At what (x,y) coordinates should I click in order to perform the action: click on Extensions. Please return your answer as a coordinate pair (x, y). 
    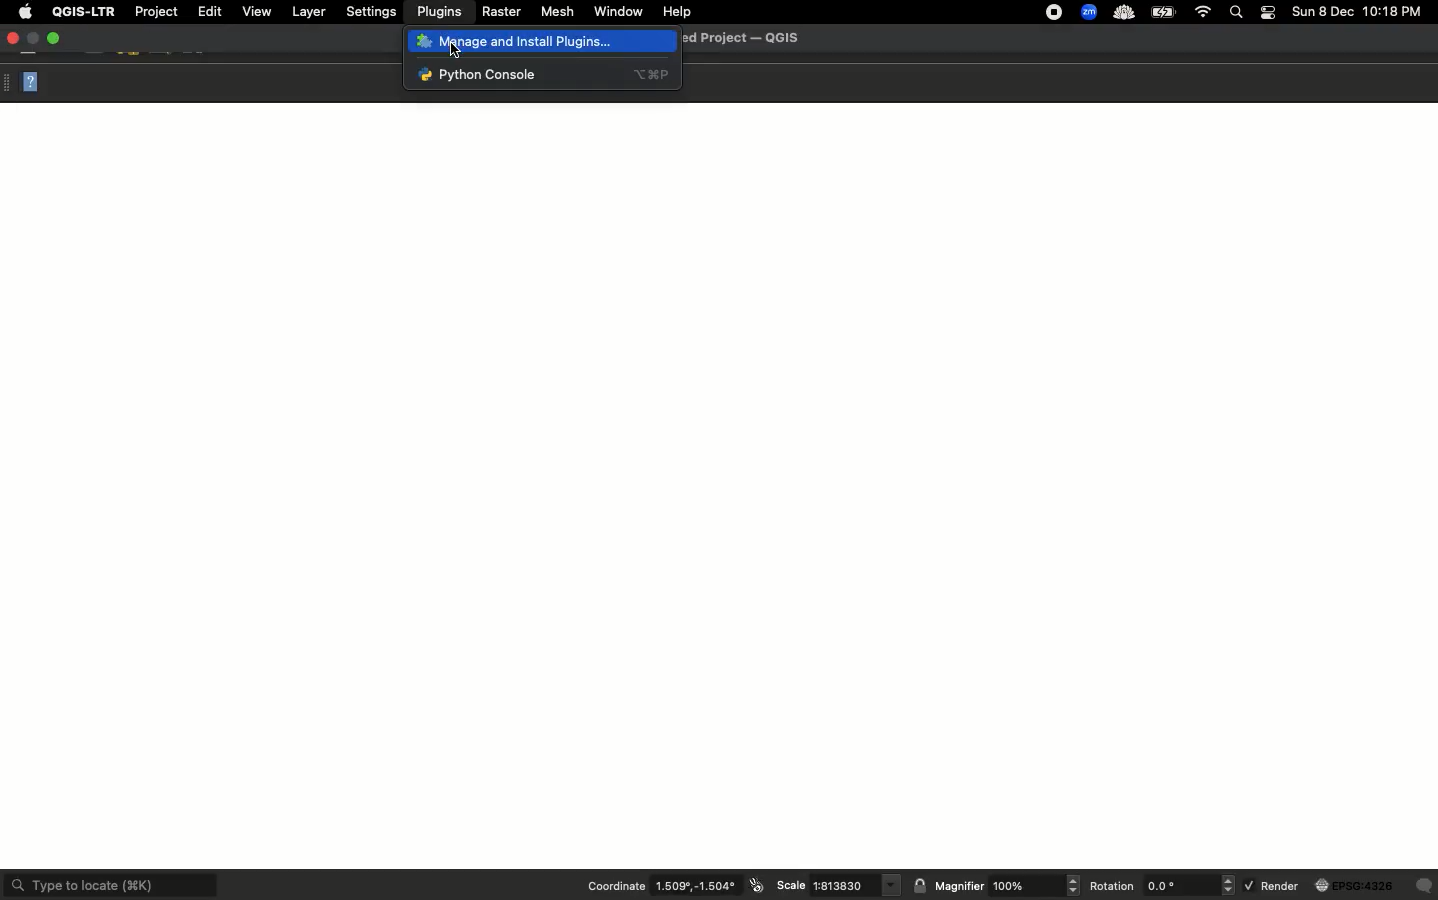
    Looking at the image, I should click on (1108, 12).